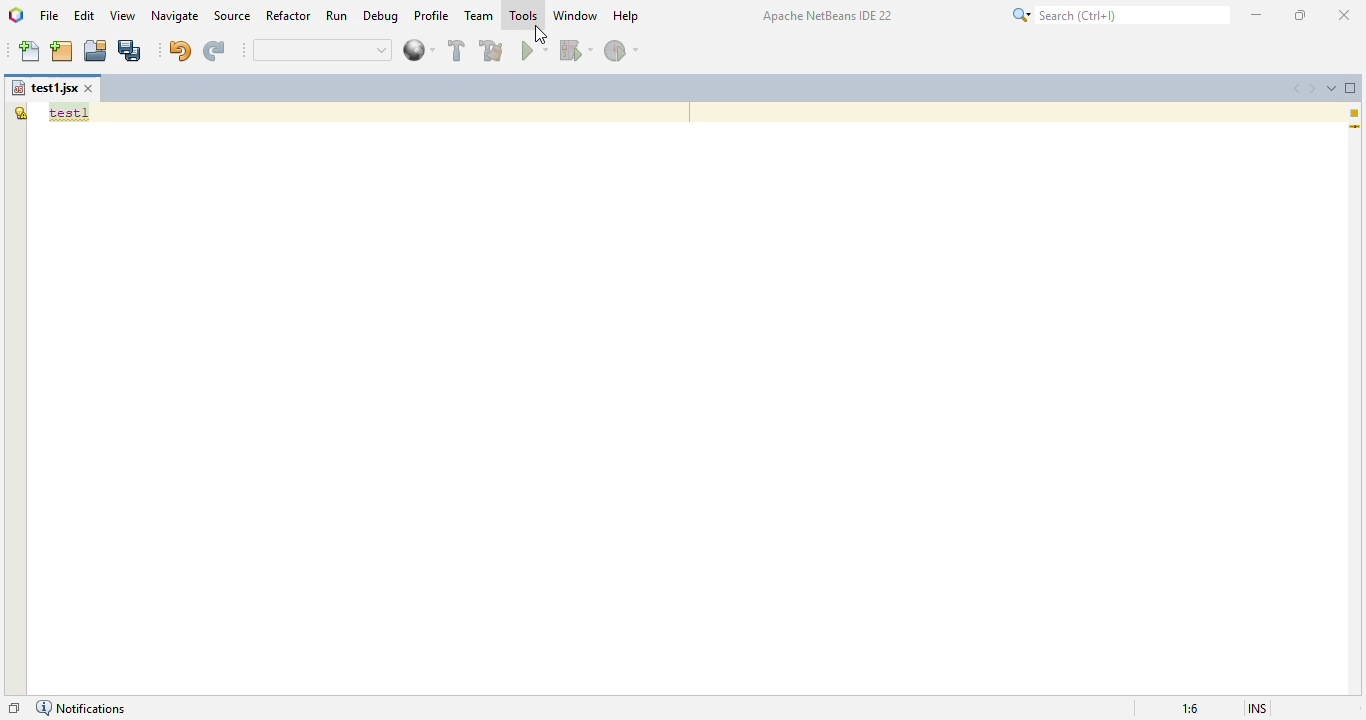  Describe the element at coordinates (1190, 708) in the screenshot. I see `magnification ratio` at that location.